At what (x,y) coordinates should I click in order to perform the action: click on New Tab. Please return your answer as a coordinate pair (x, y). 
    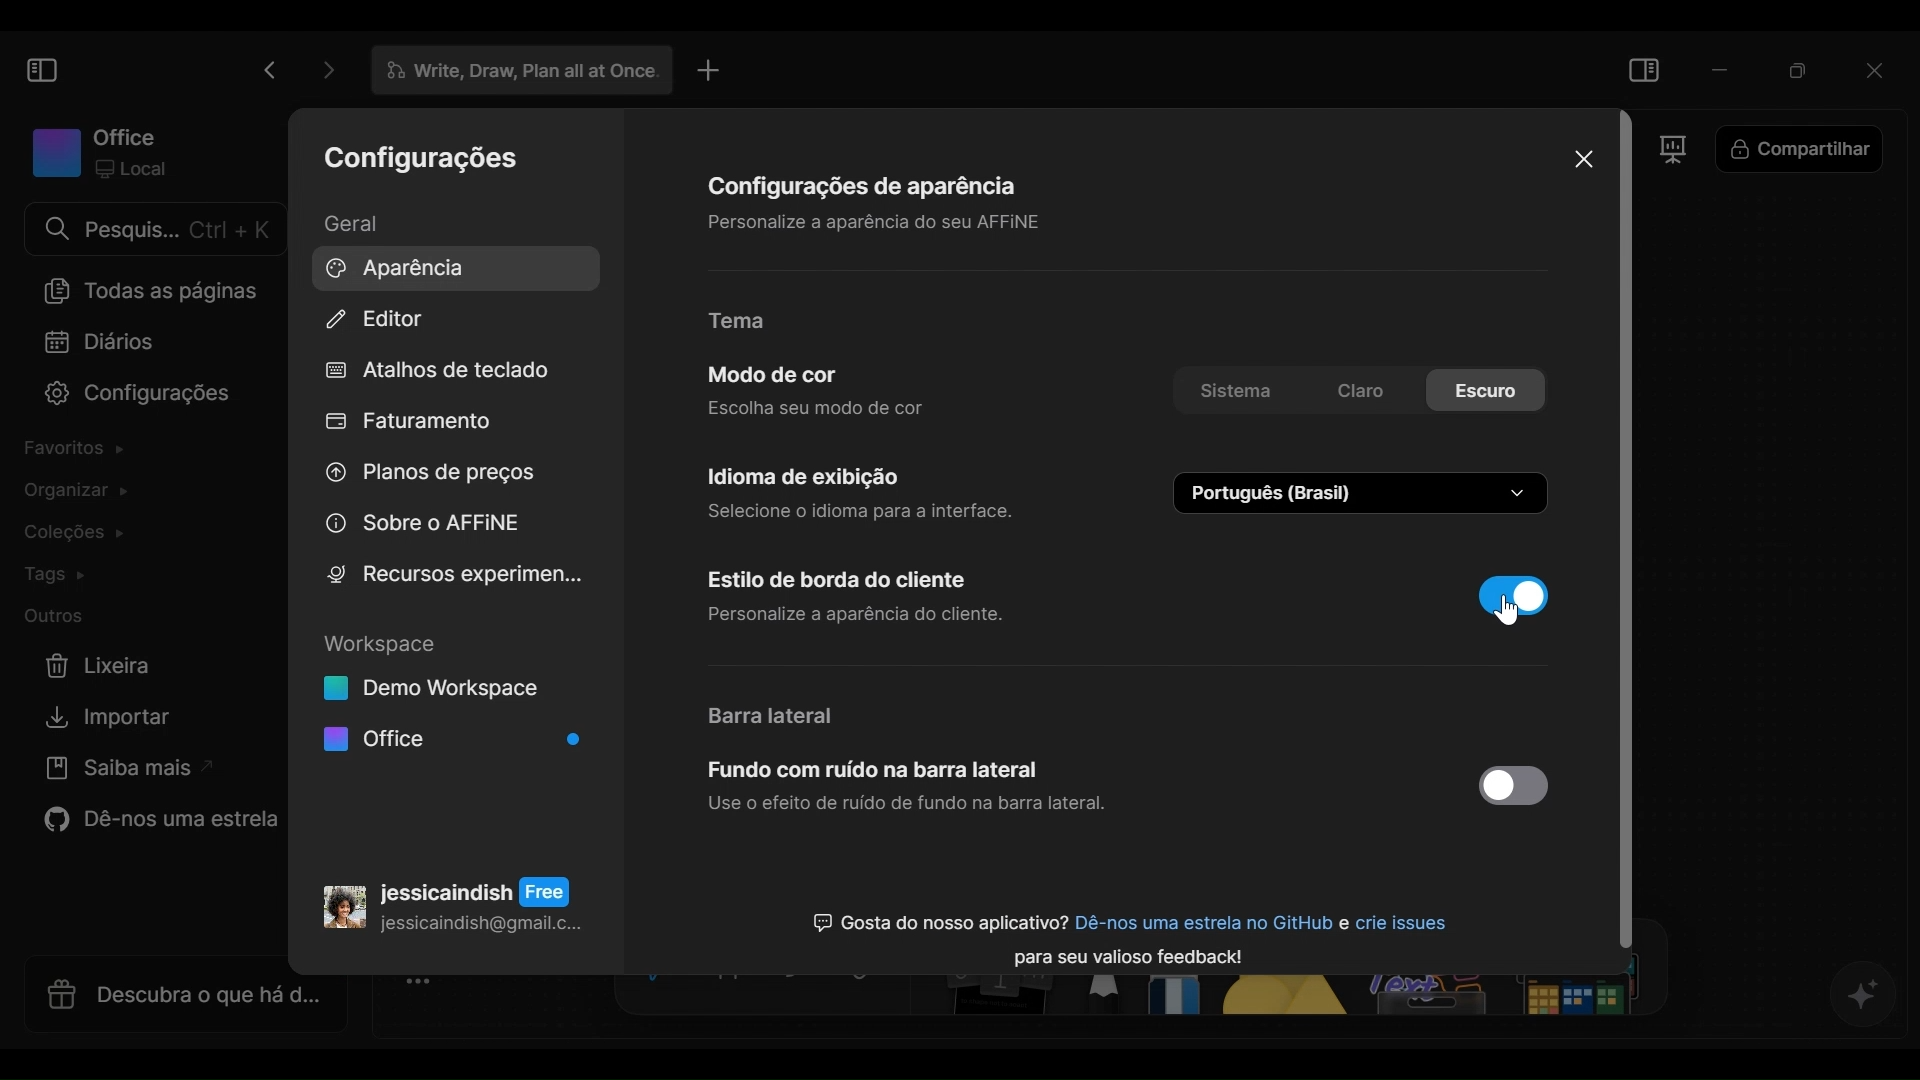
    Looking at the image, I should click on (709, 70).